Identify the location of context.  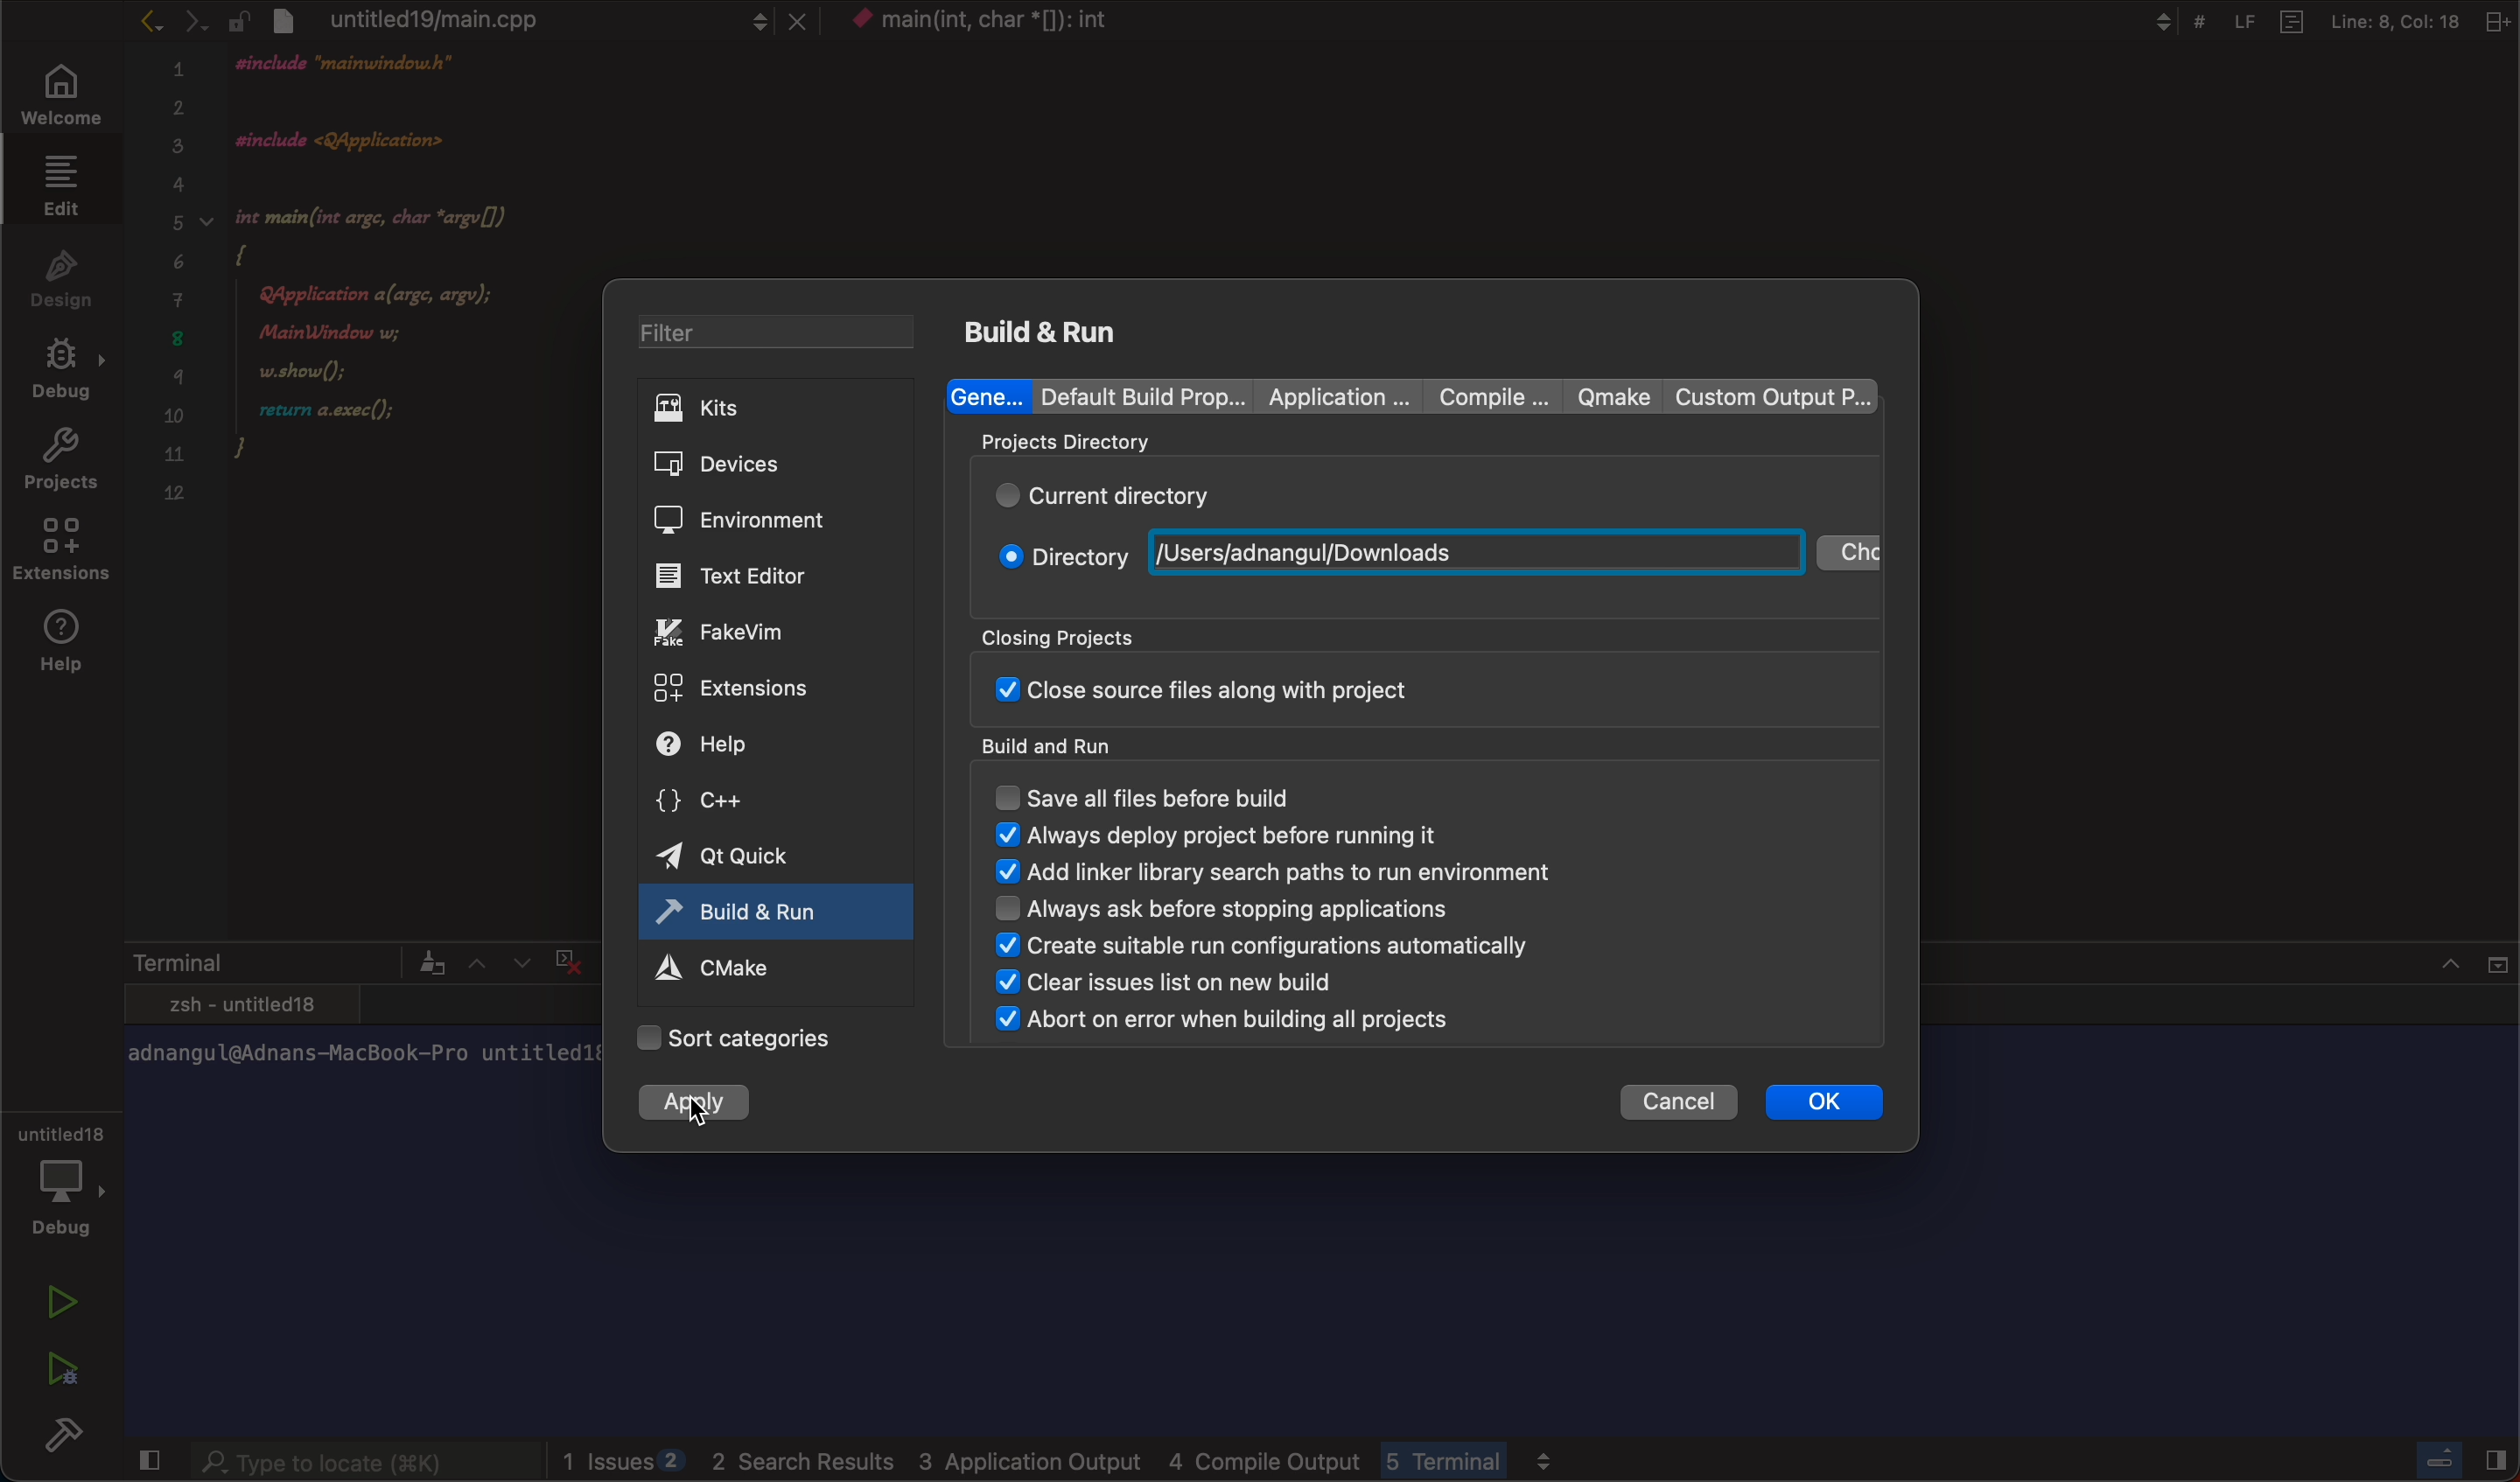
(1021, 21).